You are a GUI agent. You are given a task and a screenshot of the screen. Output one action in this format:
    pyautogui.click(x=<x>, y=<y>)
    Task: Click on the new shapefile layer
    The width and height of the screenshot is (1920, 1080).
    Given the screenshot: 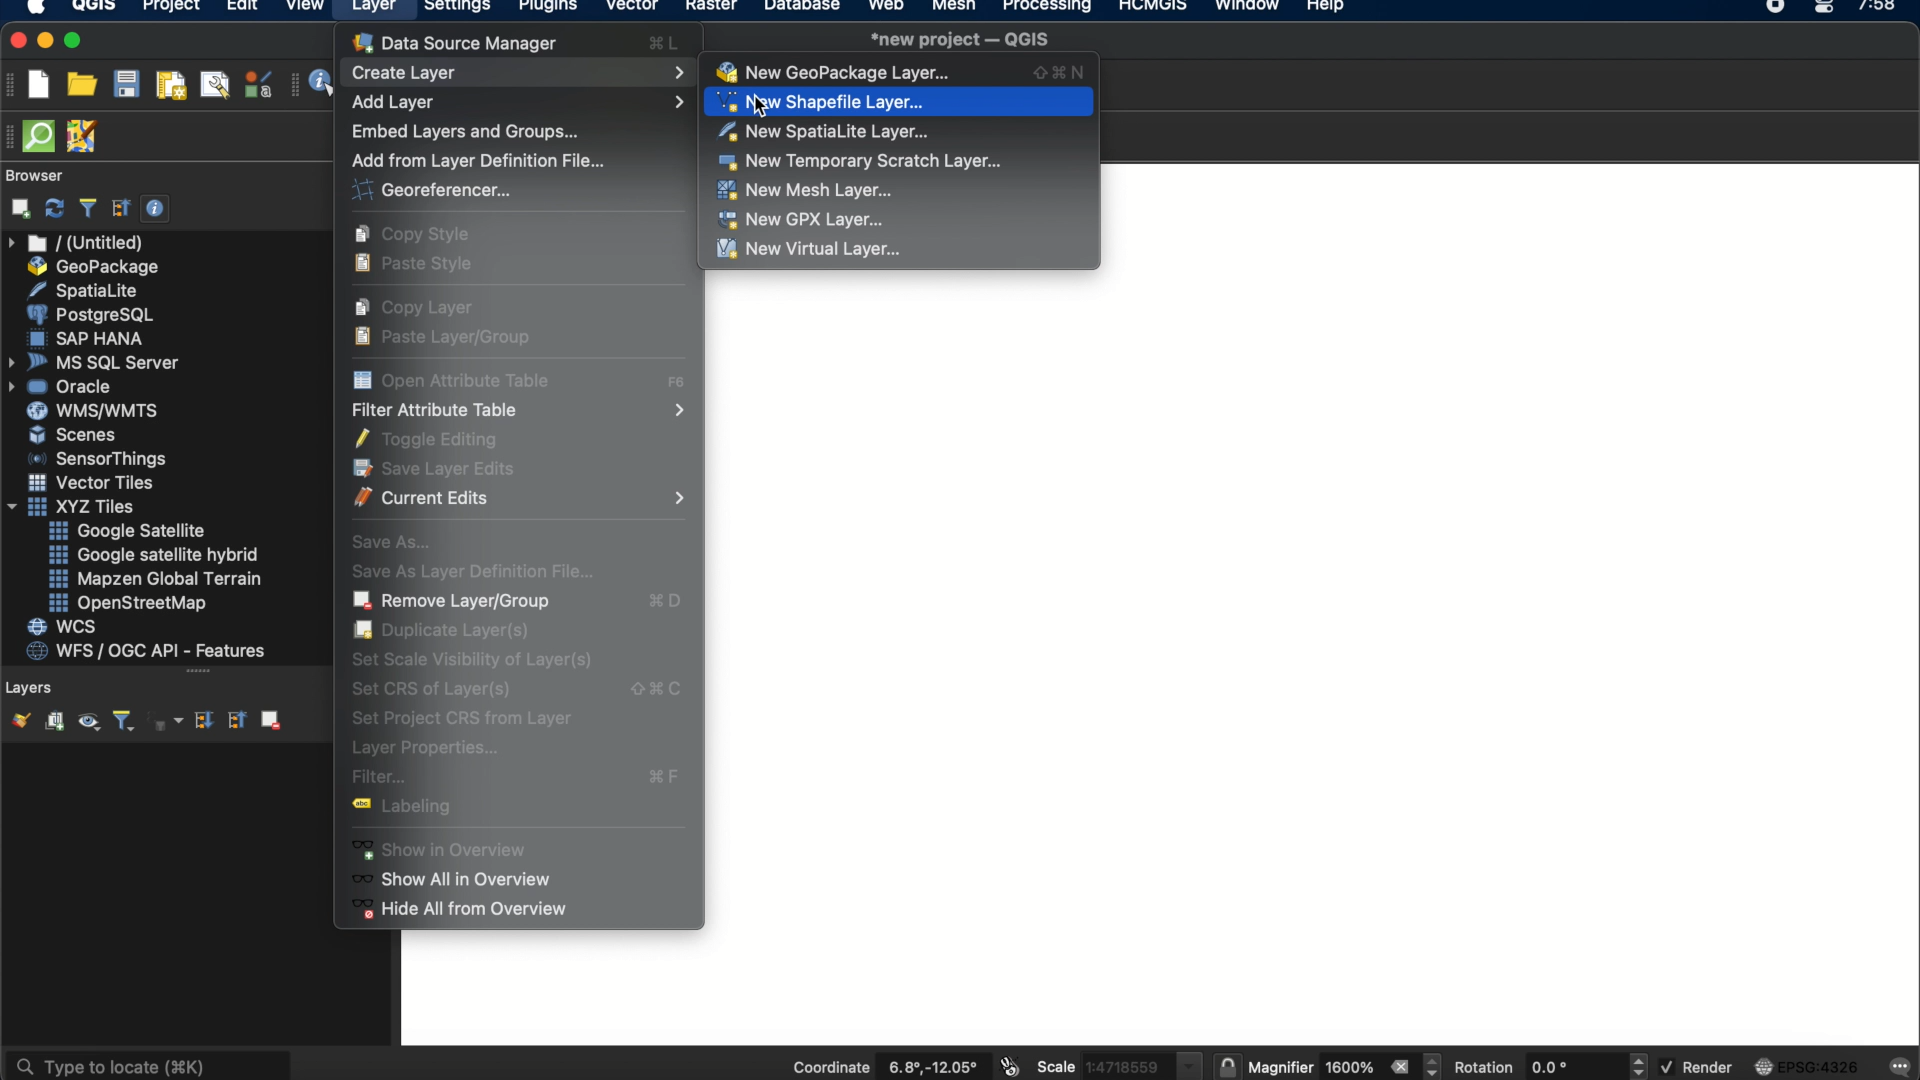 What is the action you would take?
    pyautogui.click(x=823, y=101)
    